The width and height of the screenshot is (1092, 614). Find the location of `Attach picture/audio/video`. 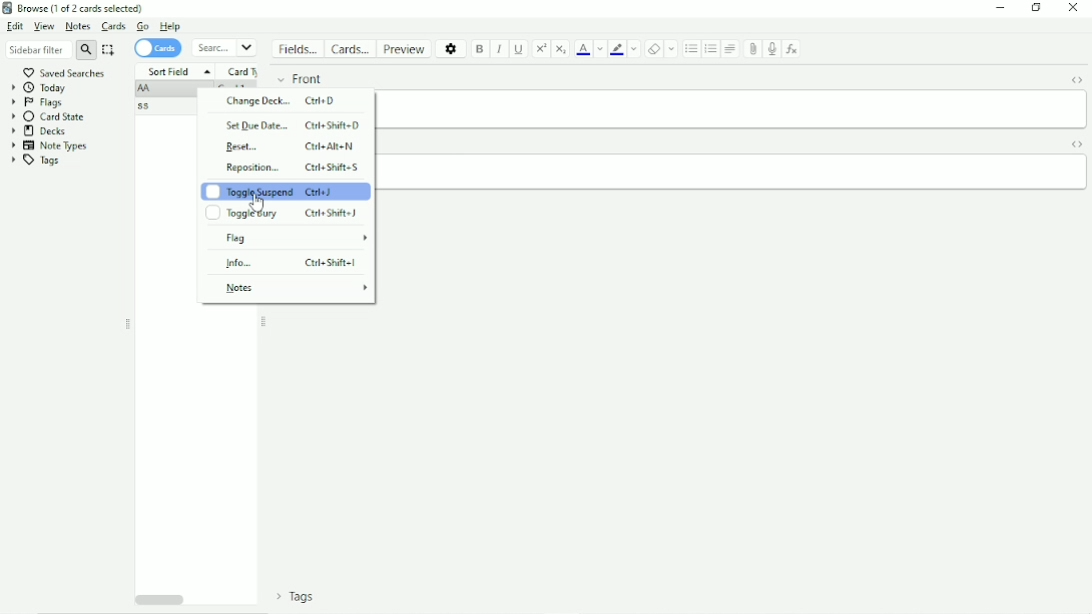

Attach picture/audio/video is located at coordinates (754, 49).